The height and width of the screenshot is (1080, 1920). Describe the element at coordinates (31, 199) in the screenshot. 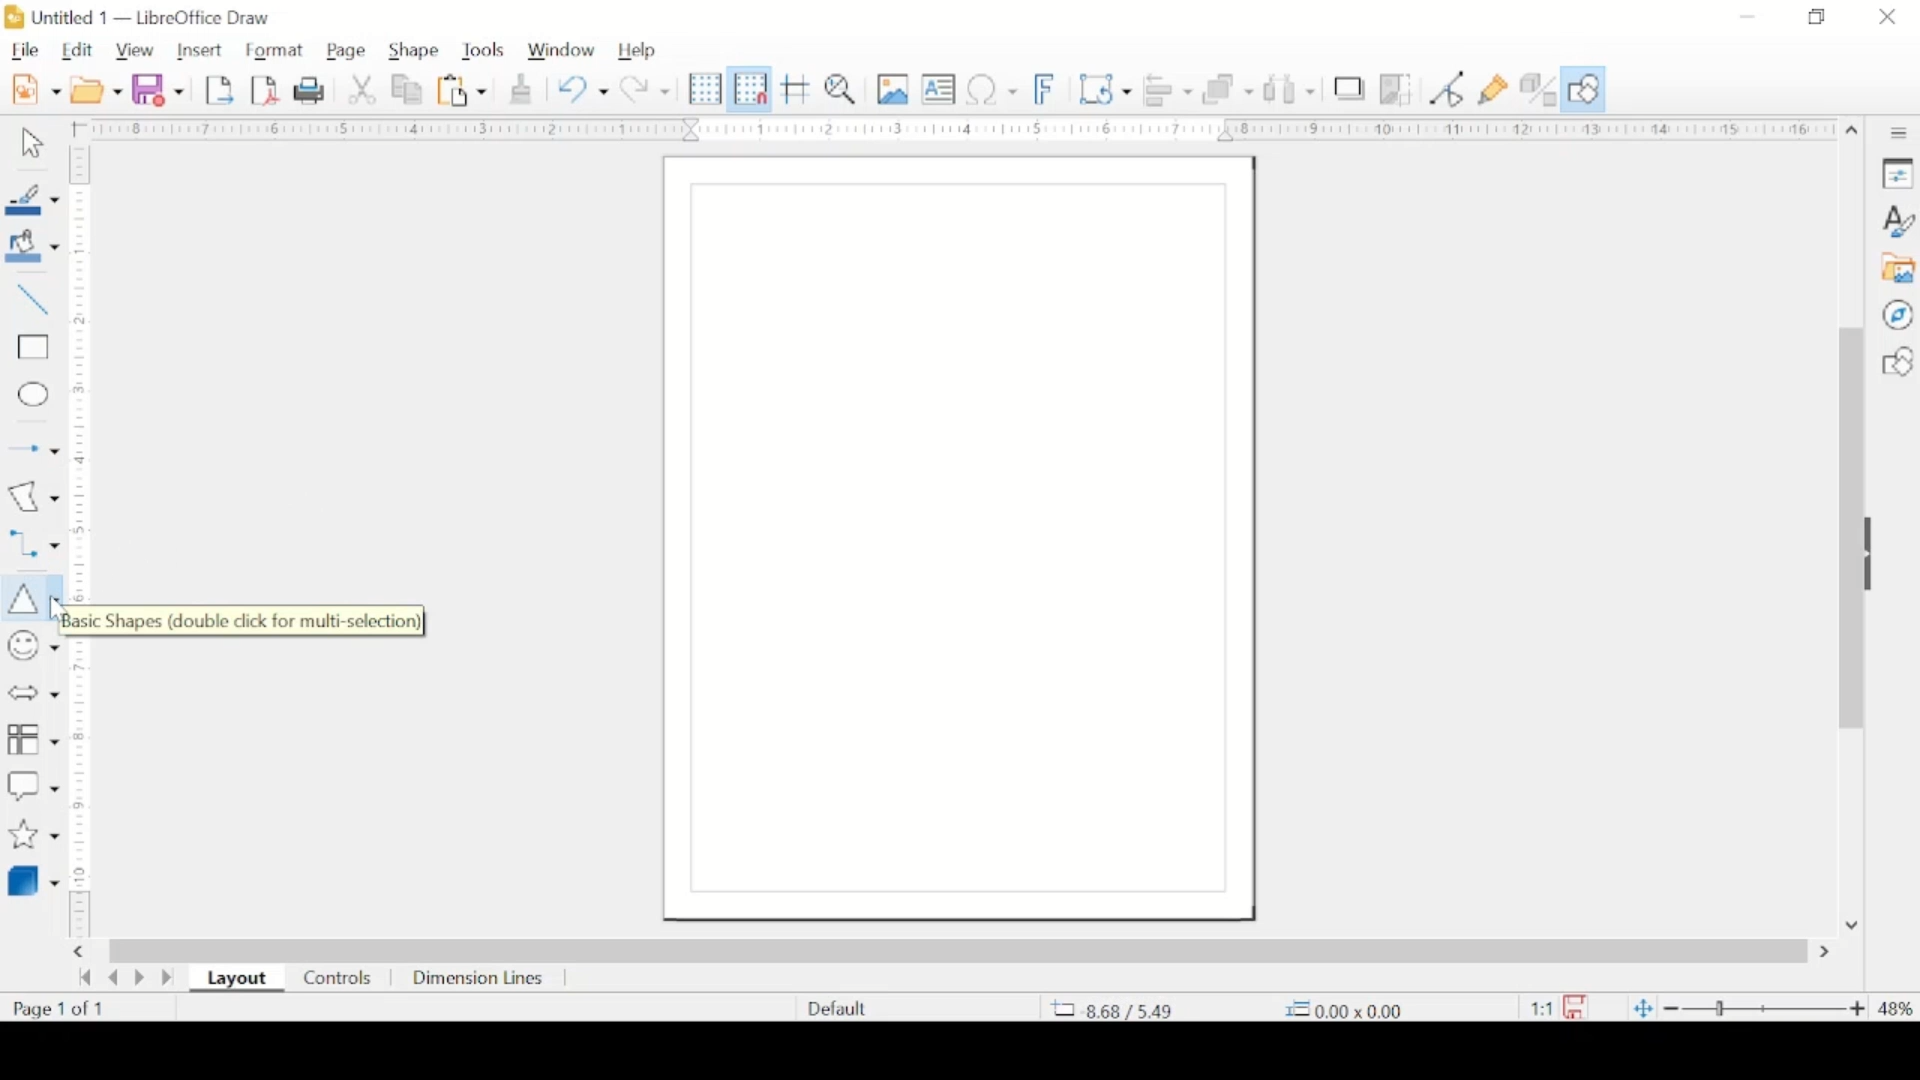

I see `line color` at that location.